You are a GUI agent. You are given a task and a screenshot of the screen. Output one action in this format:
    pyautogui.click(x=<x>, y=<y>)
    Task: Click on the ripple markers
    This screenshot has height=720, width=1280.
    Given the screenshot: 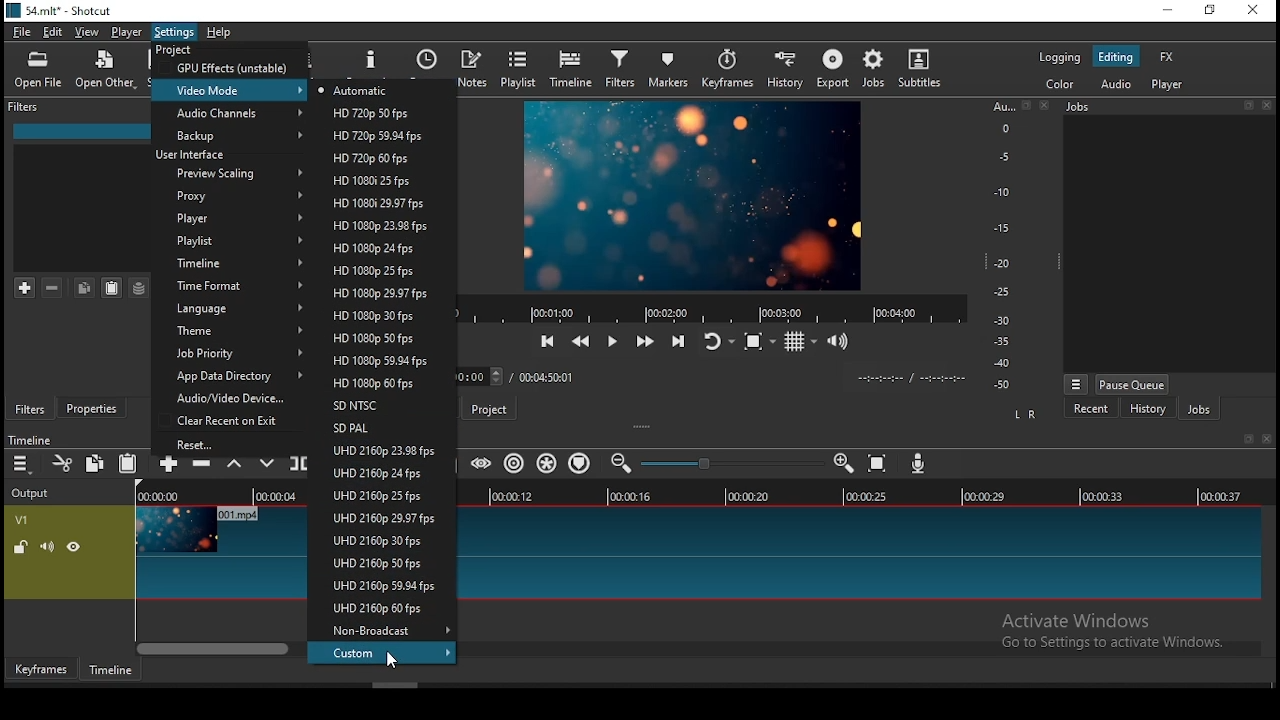 What is the action you would take?
    pyautogui.click(x=578, y=461)
    